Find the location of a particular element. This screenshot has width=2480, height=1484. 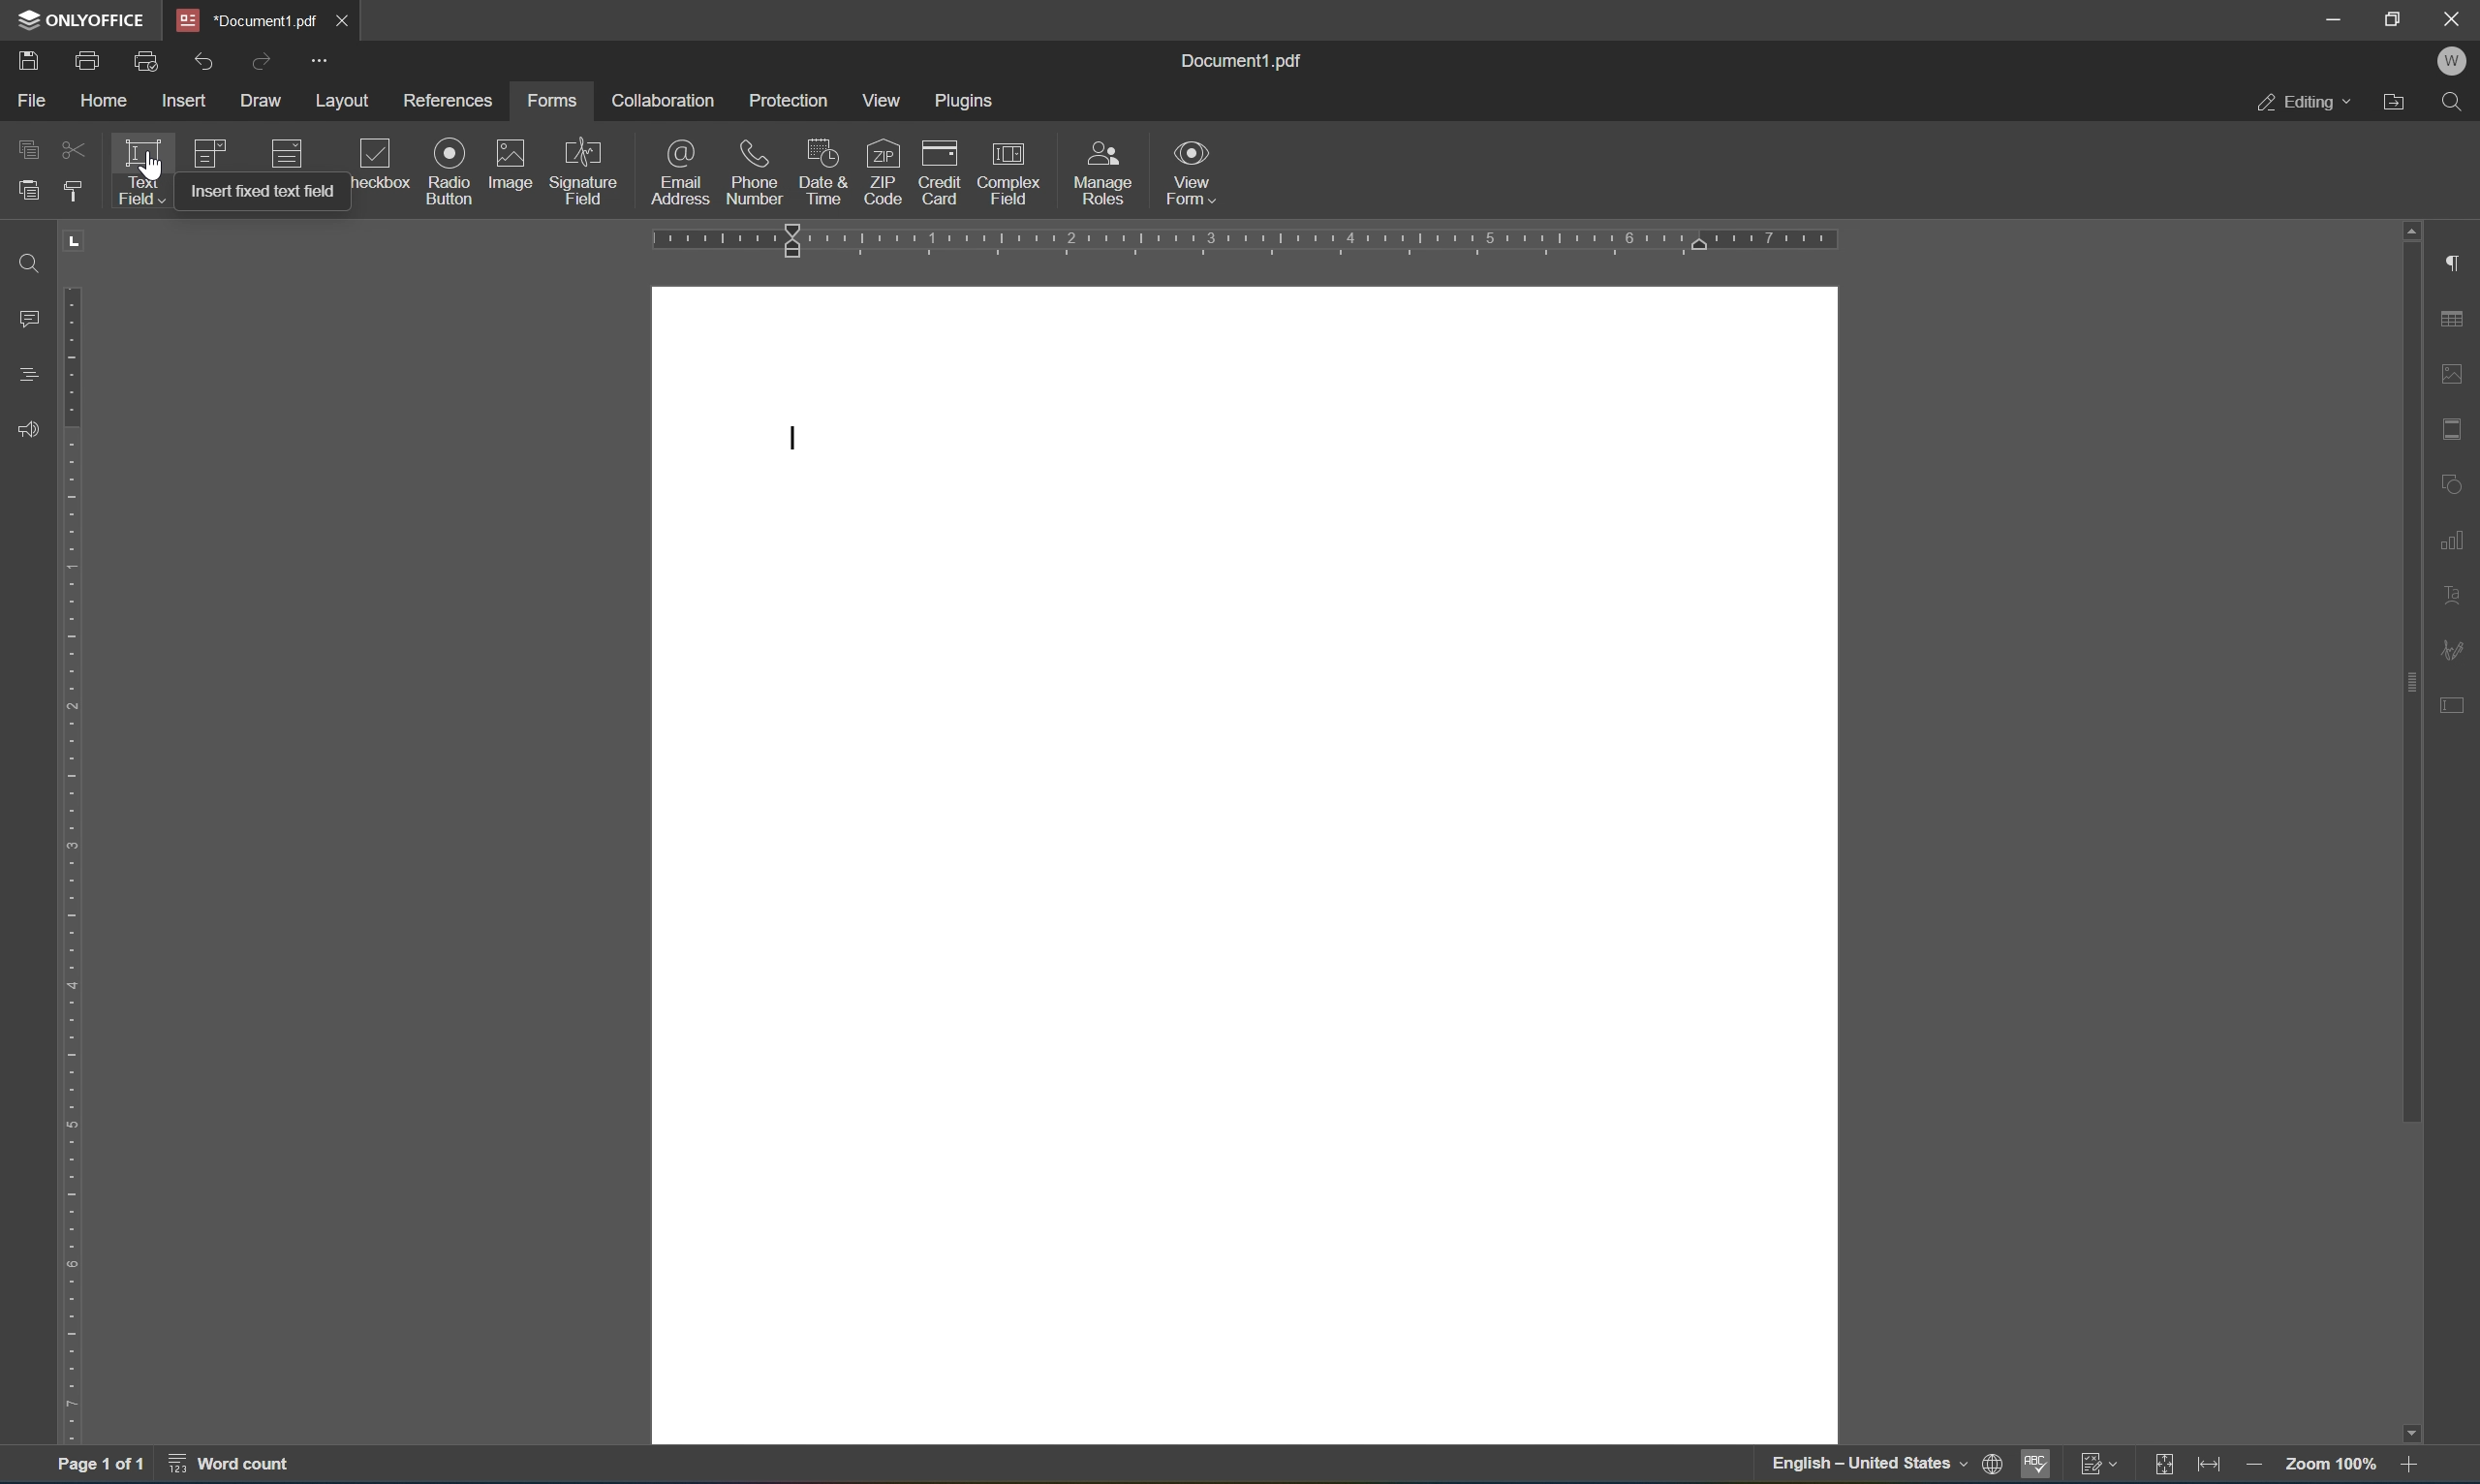

image is located at coordinates (512, 162).